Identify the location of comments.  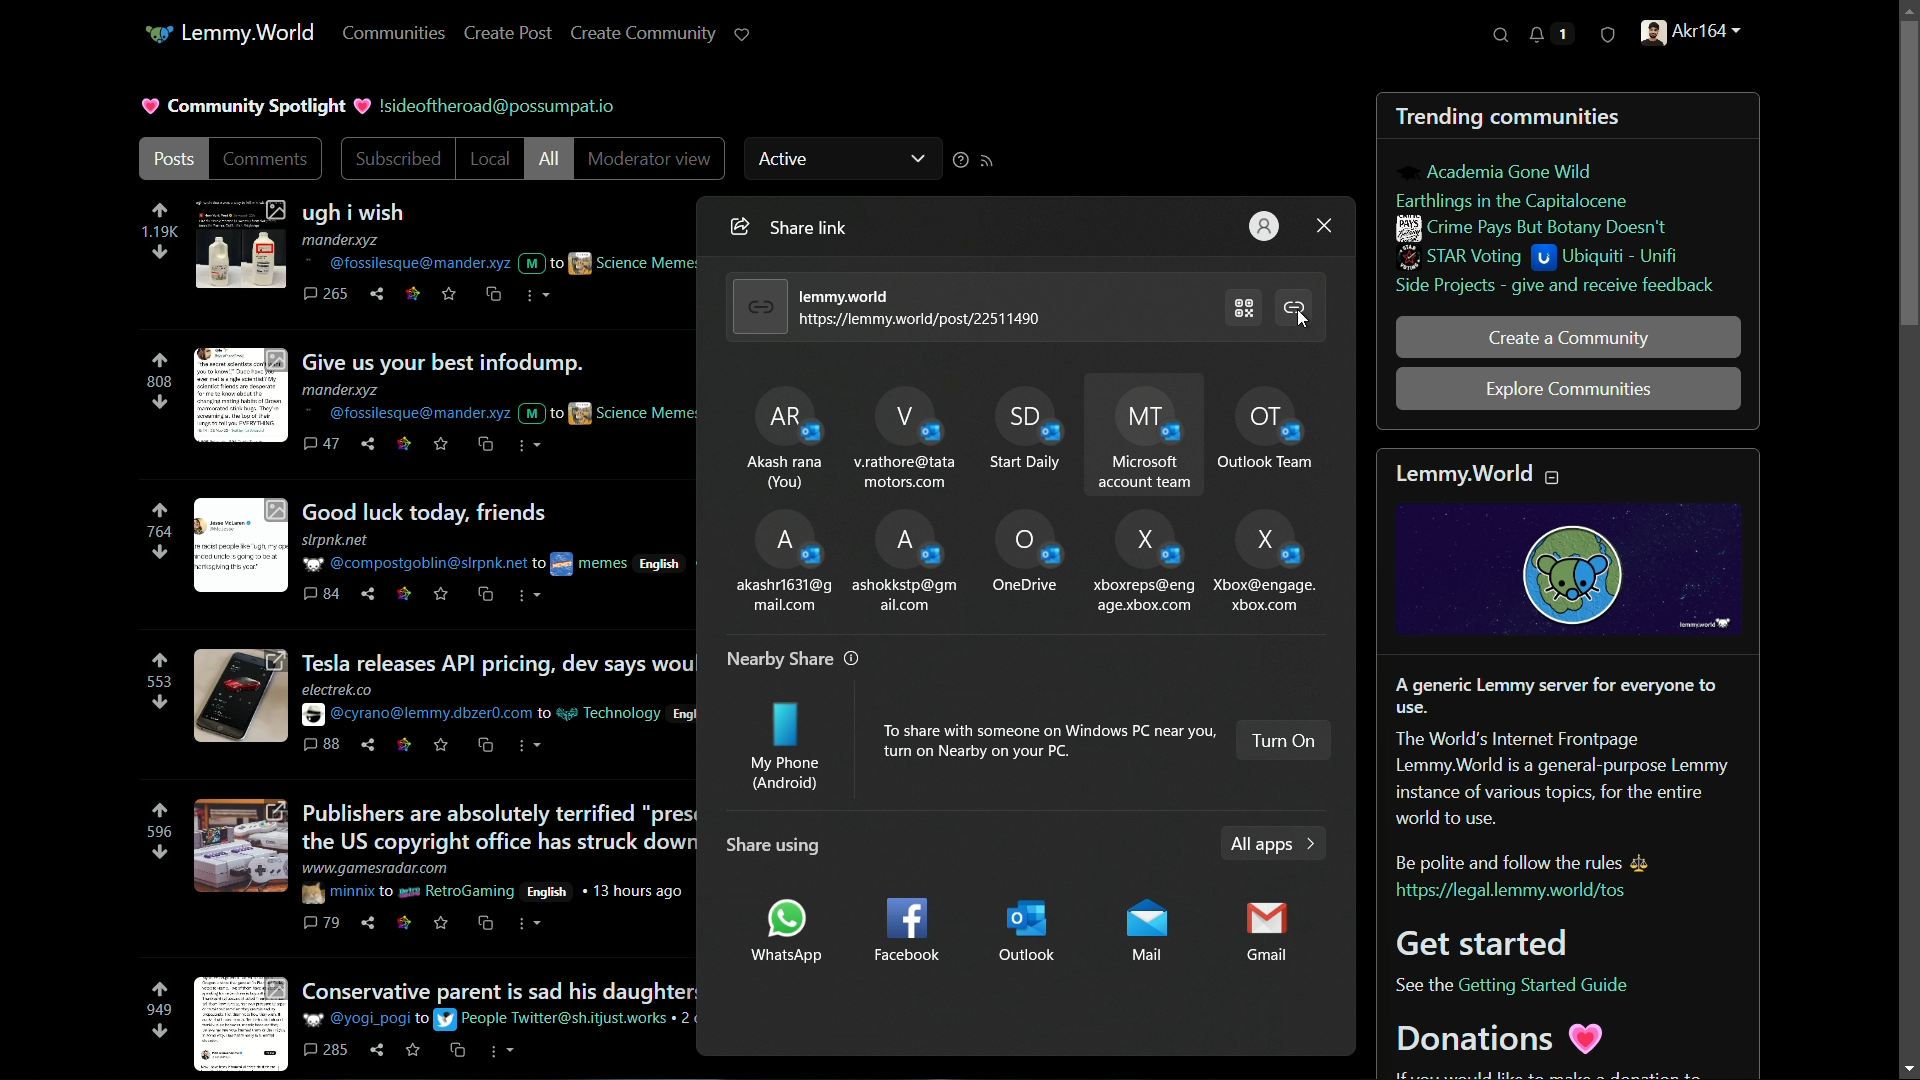
(266, 160).